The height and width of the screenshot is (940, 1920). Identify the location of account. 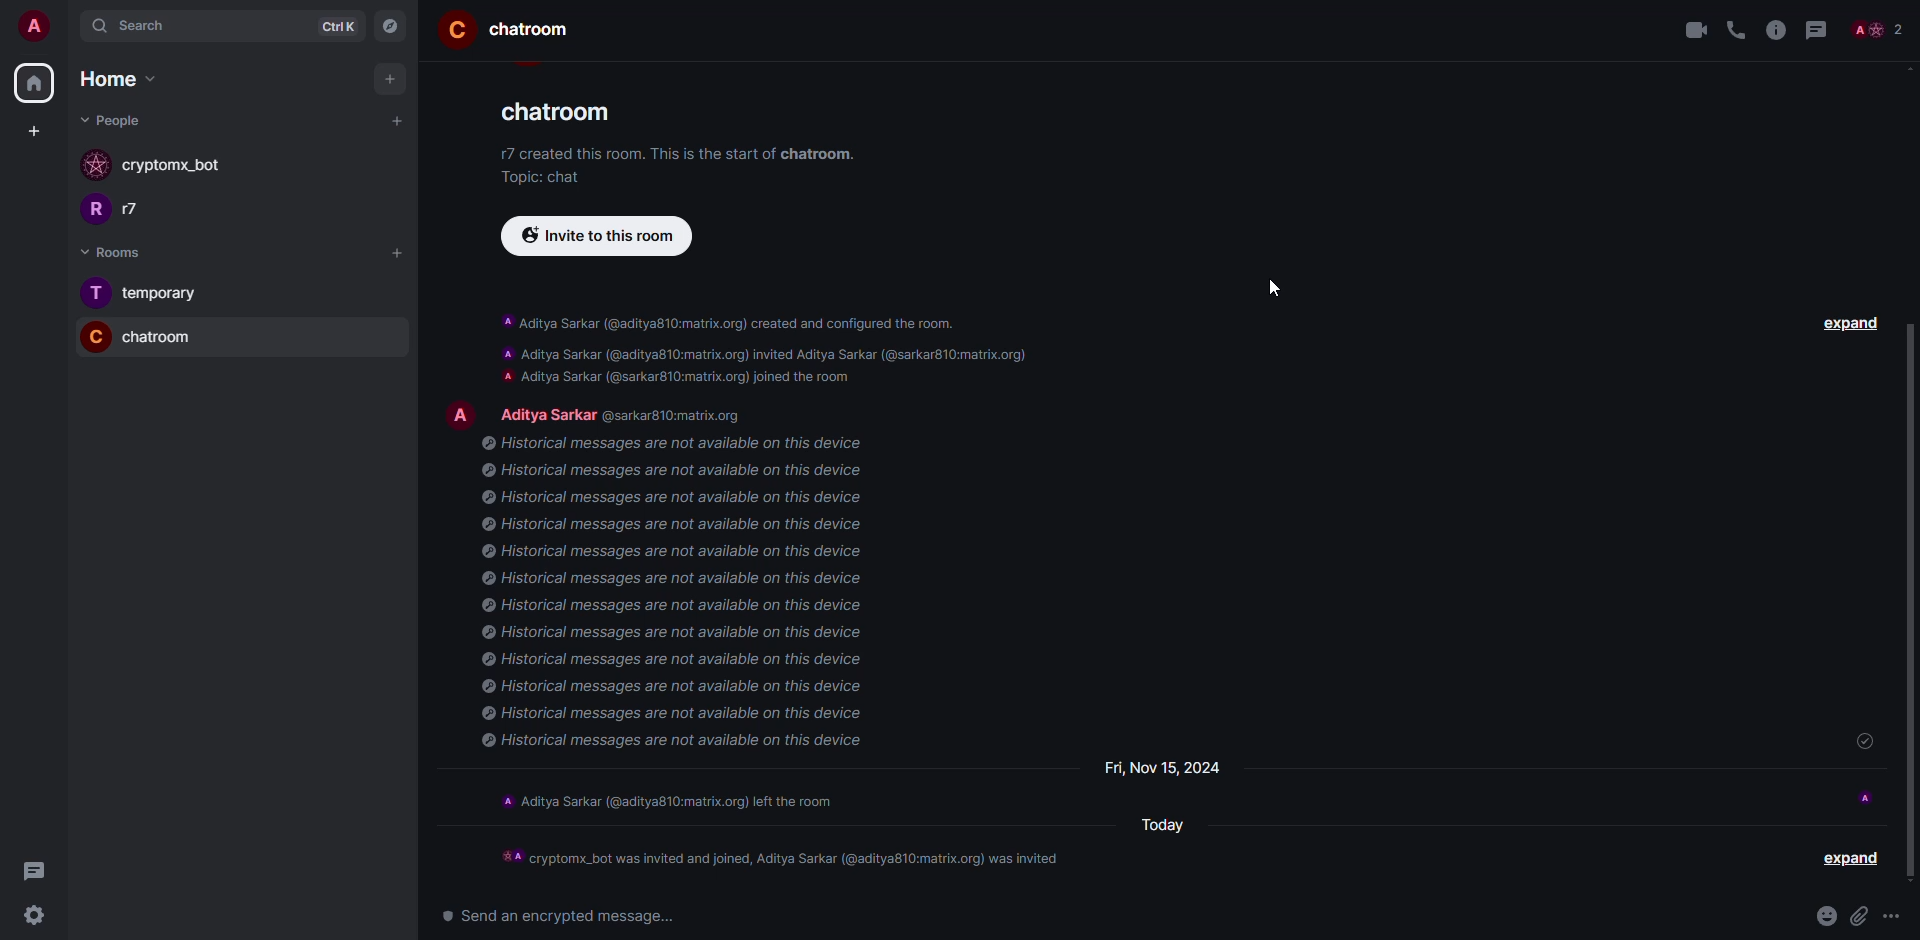
(42, 28).